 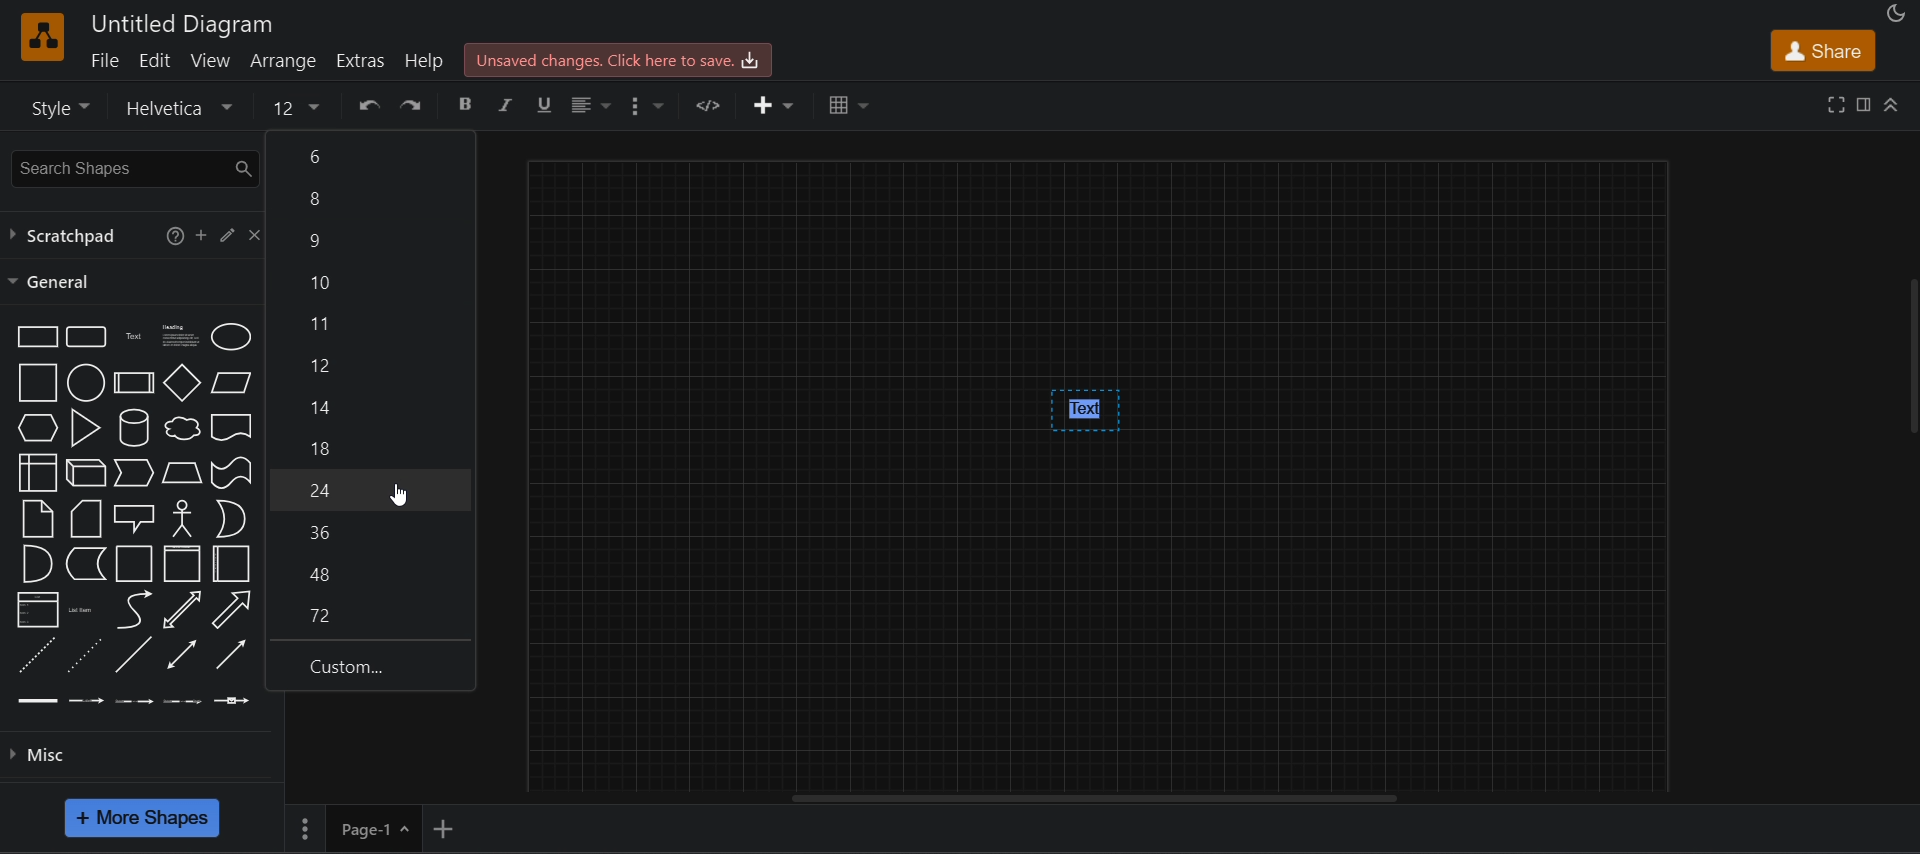 I want to click on Page-1, so click(x=357, y=828).